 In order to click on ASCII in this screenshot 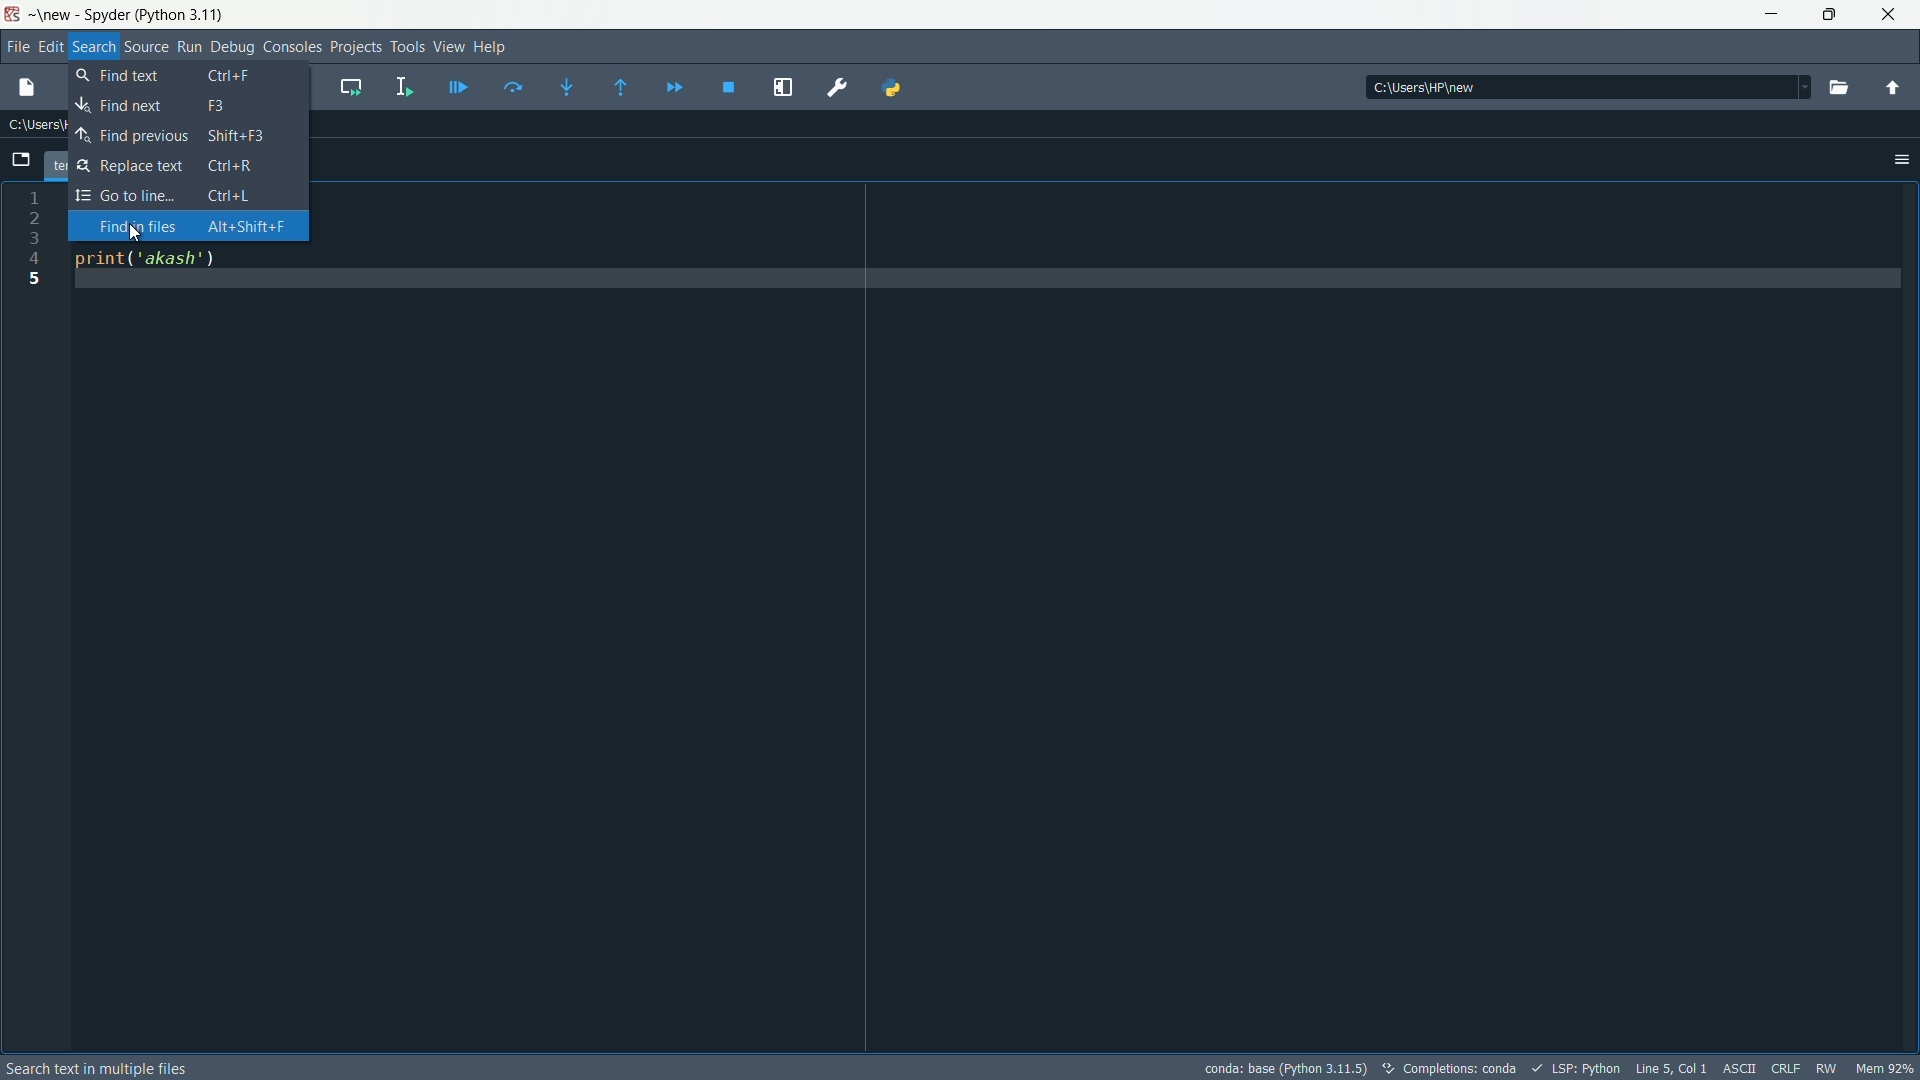, I will do `click(1735, 1067)`.